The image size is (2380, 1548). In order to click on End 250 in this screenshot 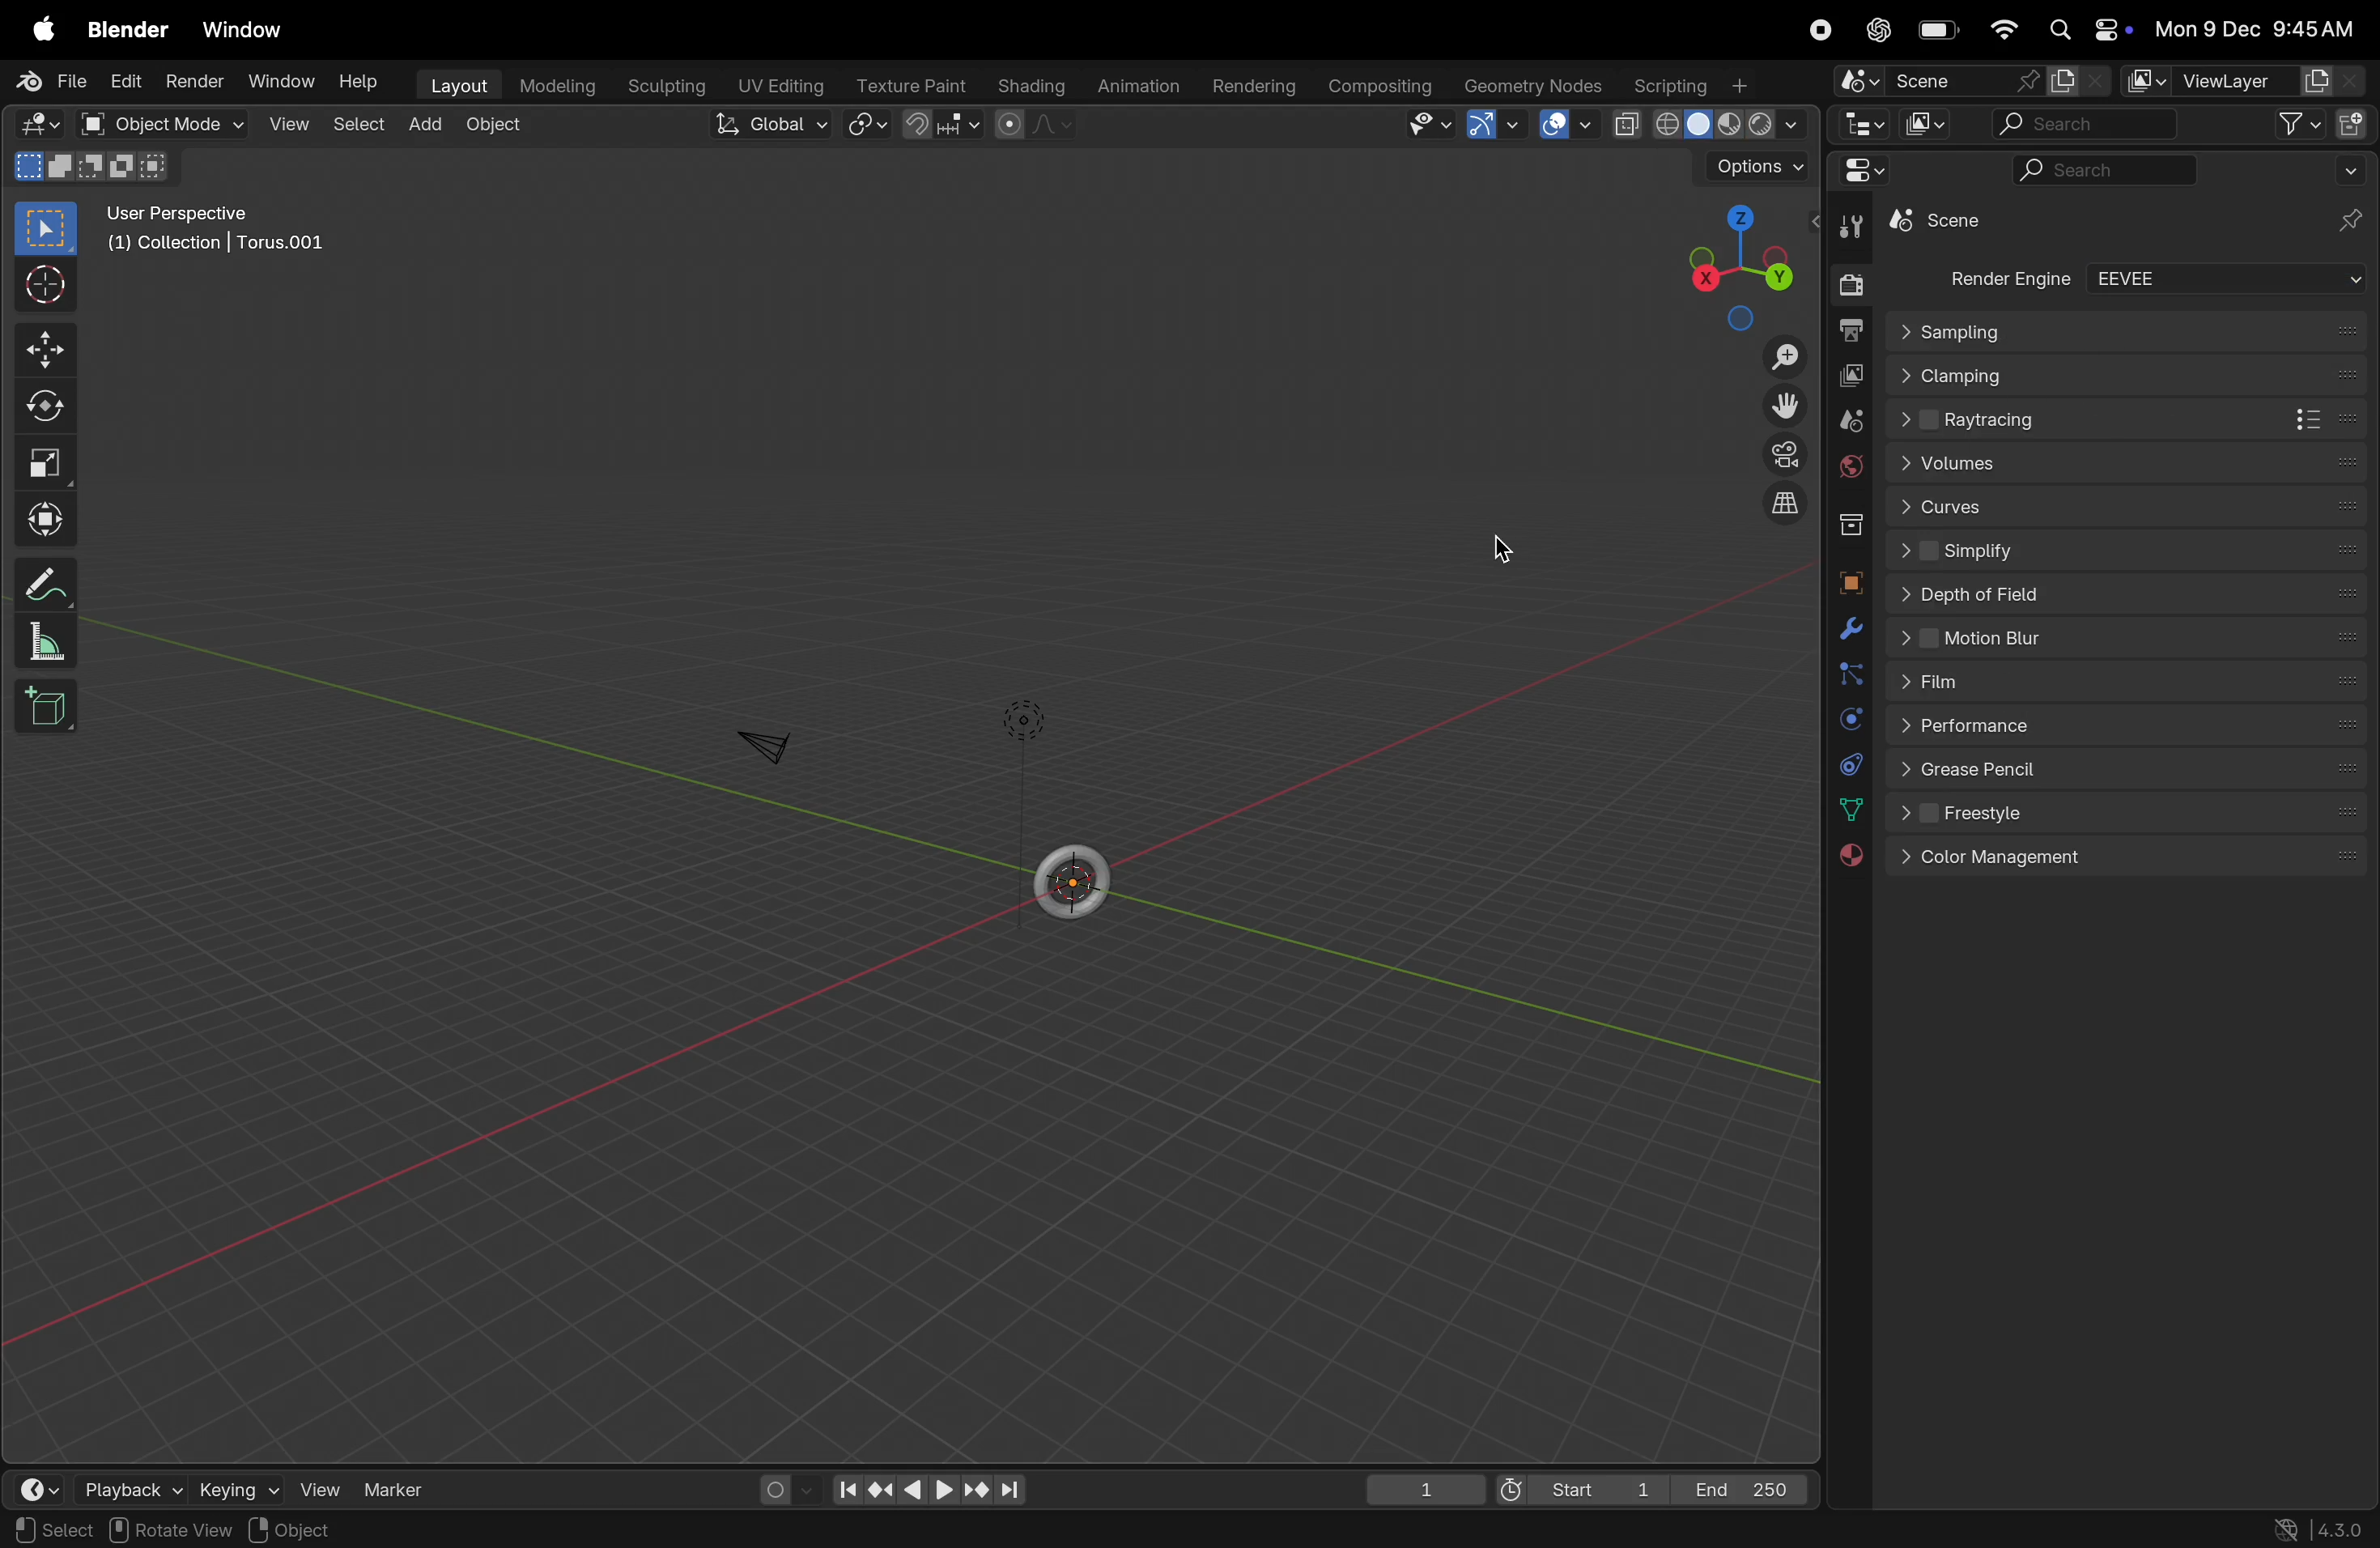, I will do `click(1742, 1491)`.